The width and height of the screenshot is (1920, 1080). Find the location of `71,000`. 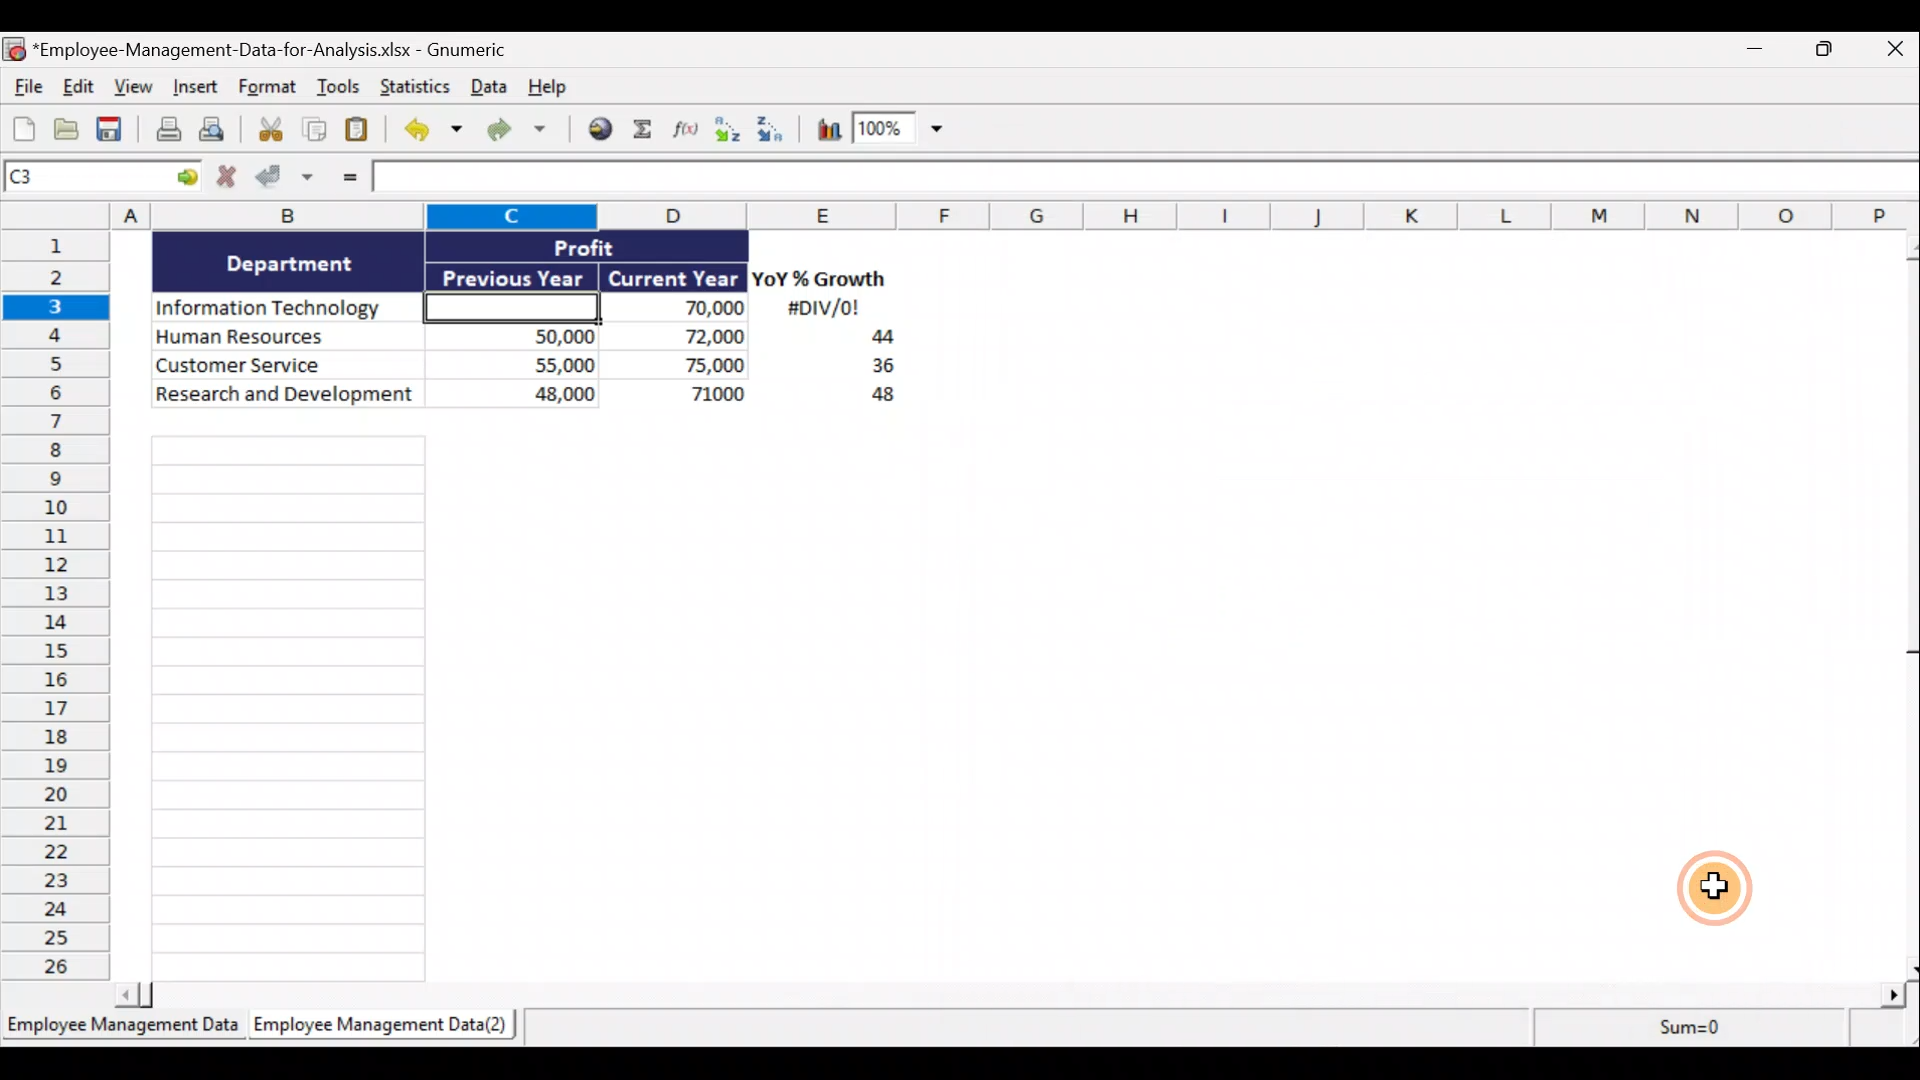

71,000 is located at coordinates (689, 396).